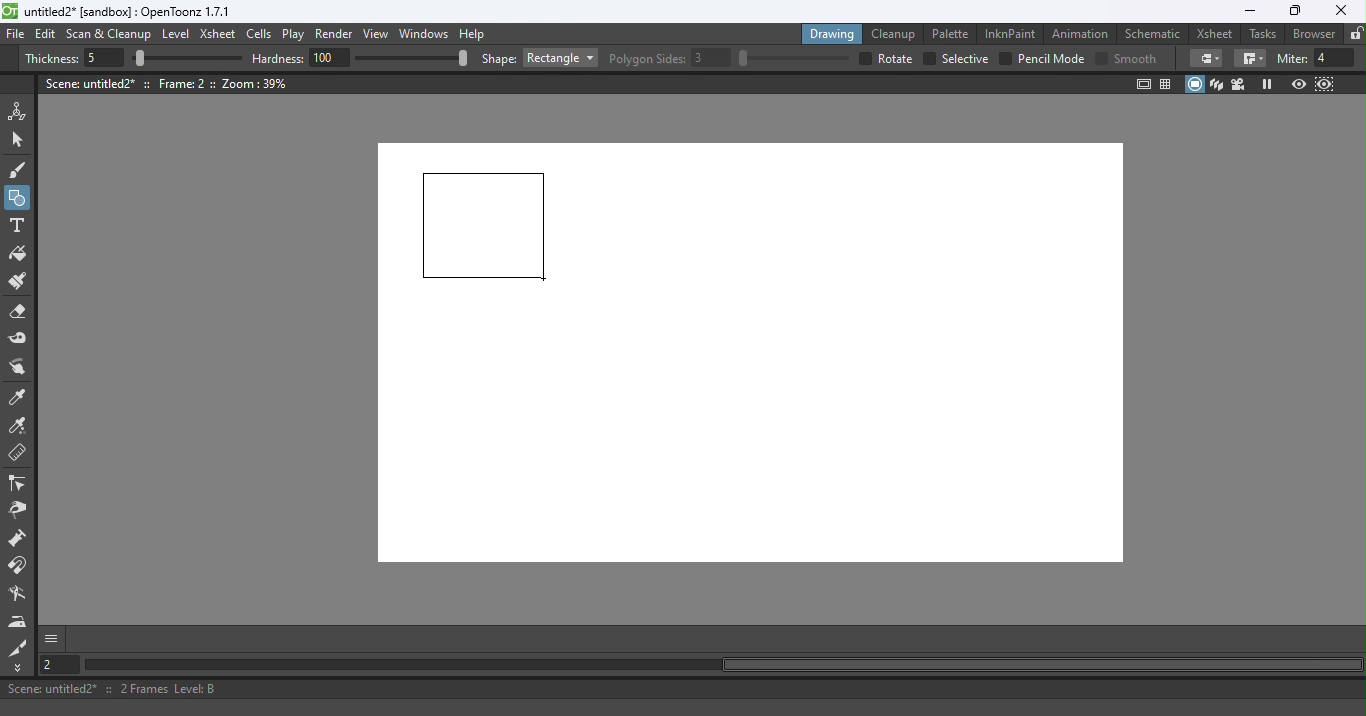  Describe the element at coordinates (1298, 85) in the screenshot. I see `Preview` at that location.